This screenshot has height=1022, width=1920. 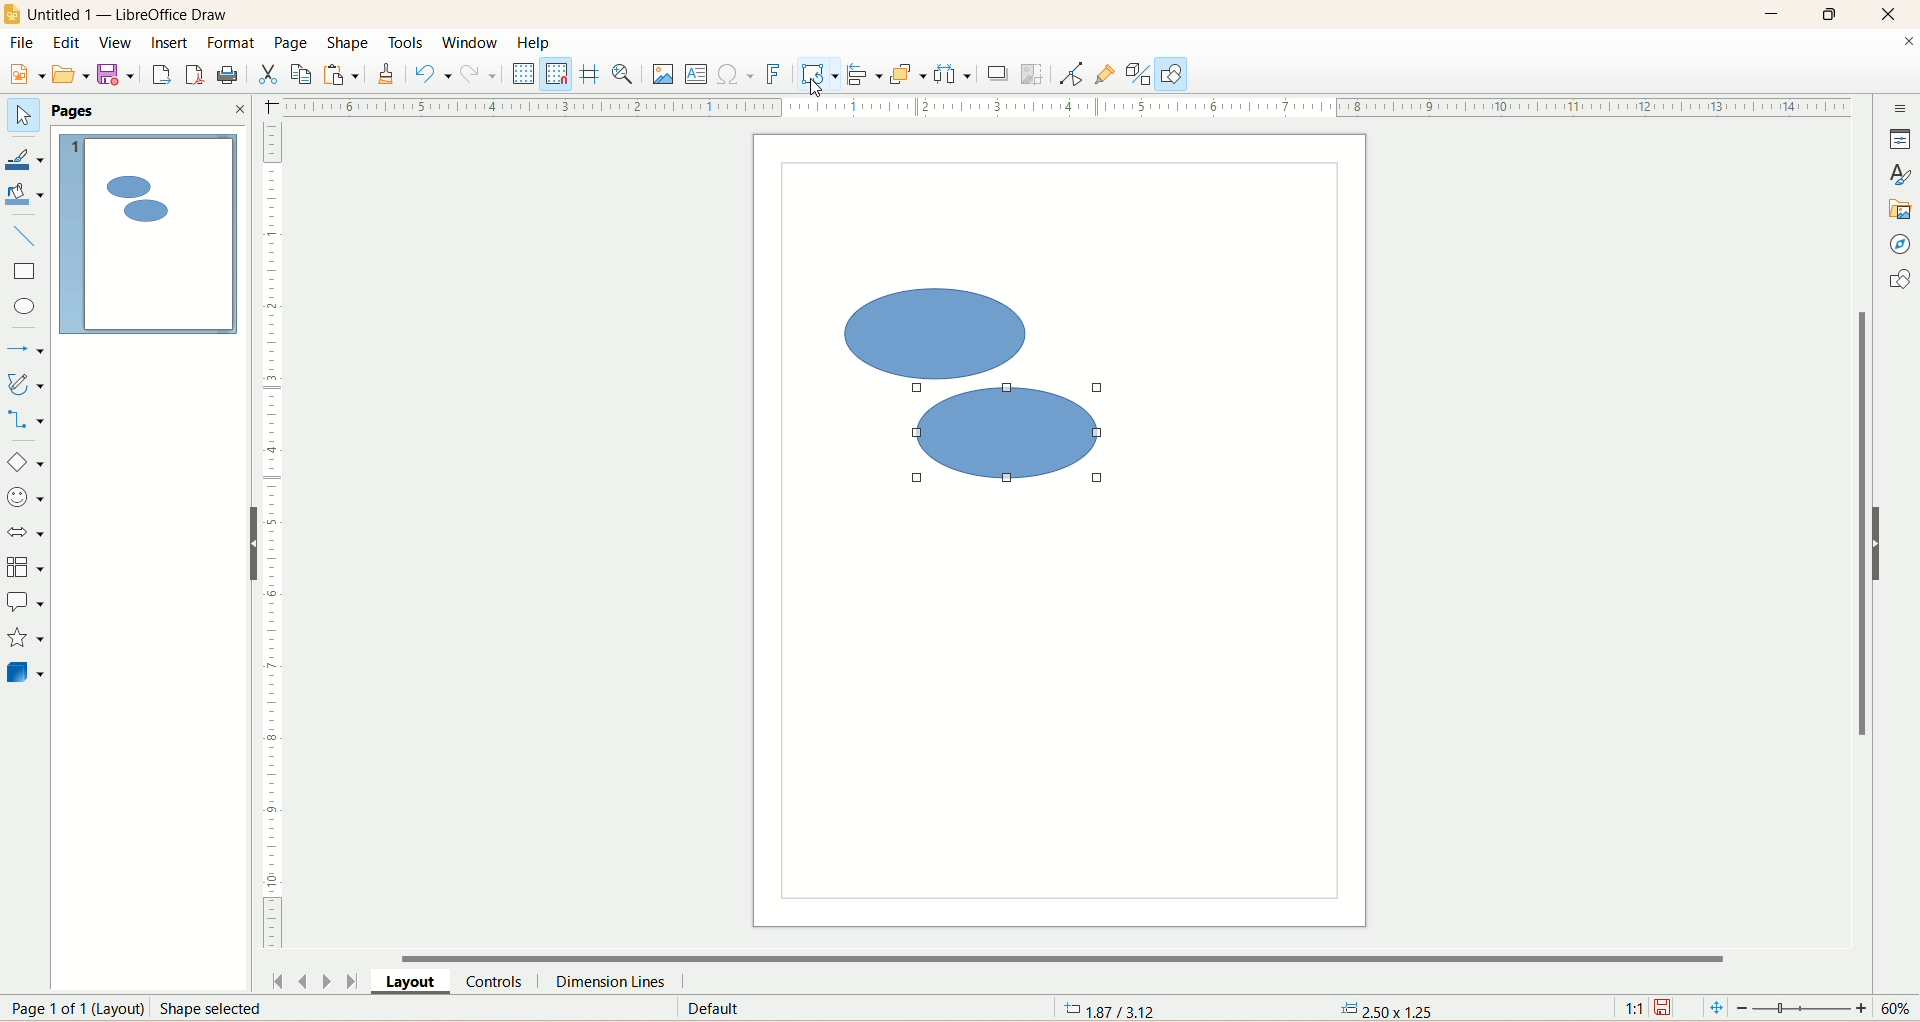 I want to click on controls, so click(x=499, y=982).